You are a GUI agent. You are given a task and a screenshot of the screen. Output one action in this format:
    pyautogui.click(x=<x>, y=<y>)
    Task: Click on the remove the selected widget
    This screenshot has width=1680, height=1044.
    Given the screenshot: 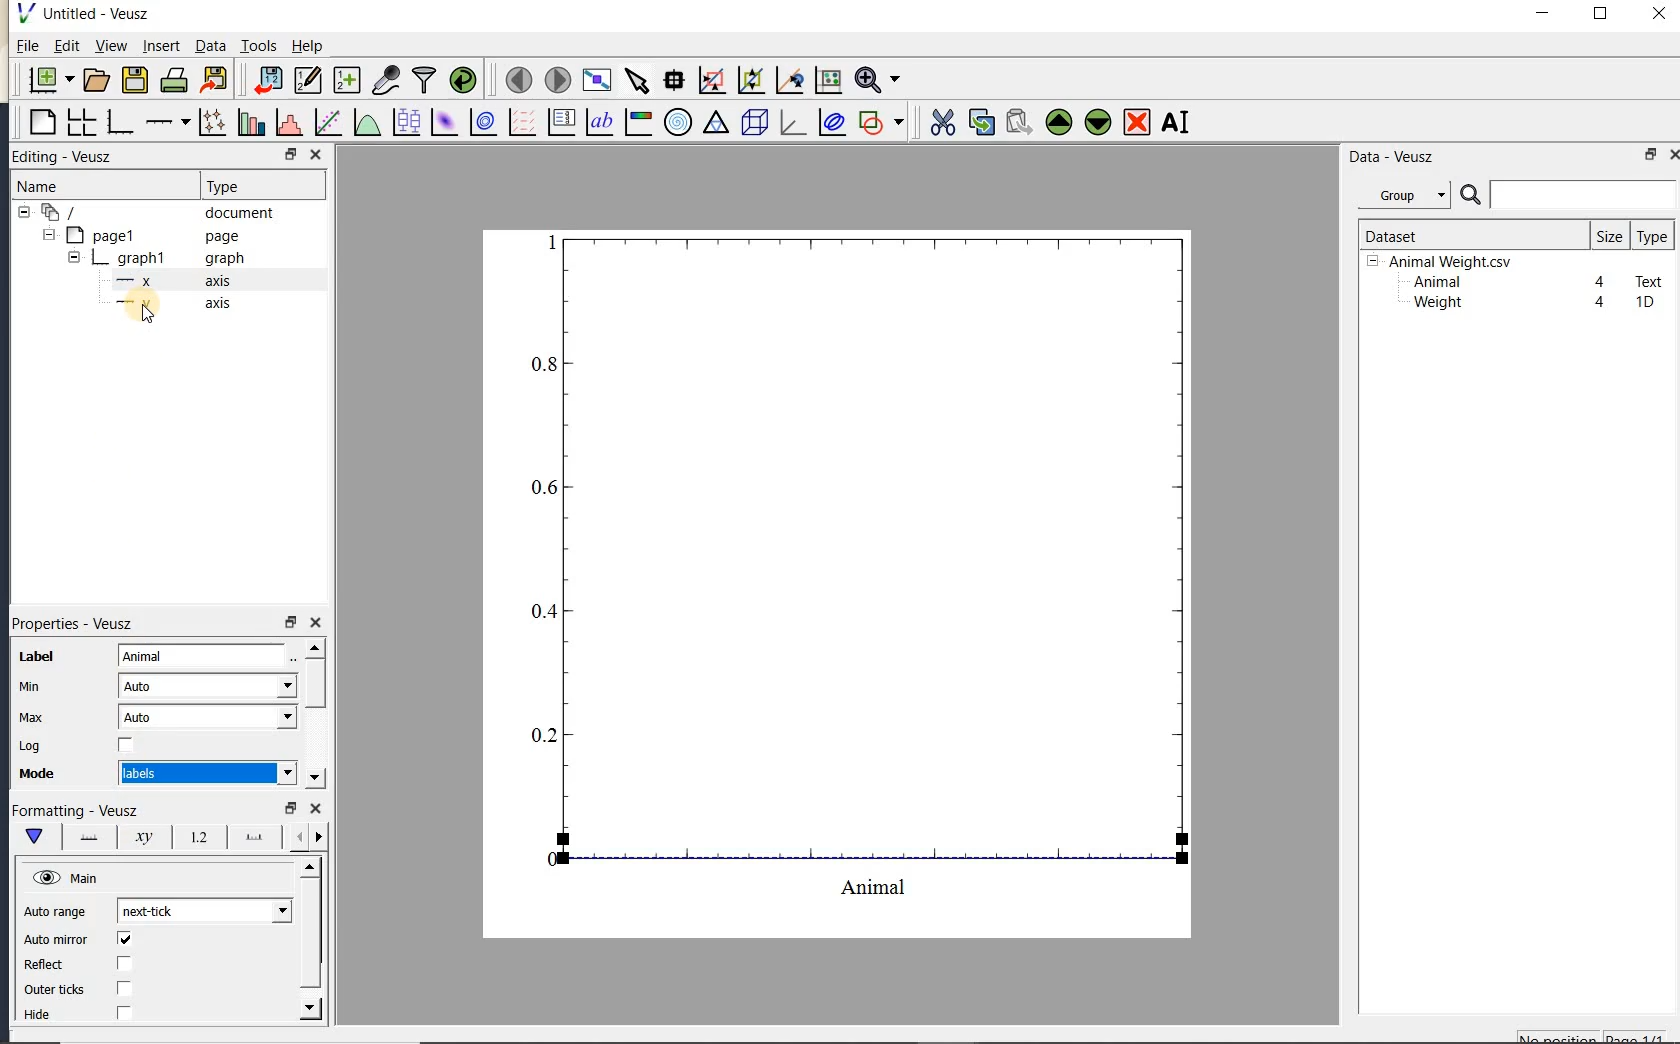 What is the action you would take?
    pyautogui.click(x=1135, y=124)
    